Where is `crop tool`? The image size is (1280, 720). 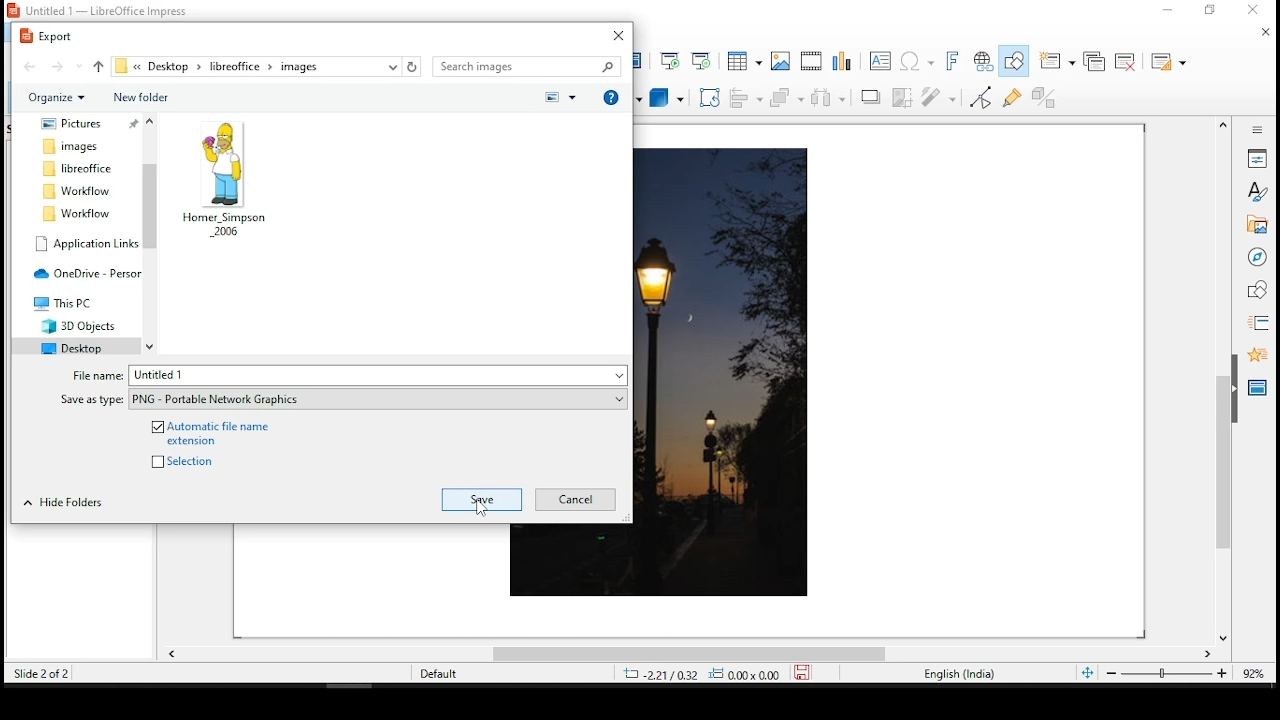
crop tool is located at coordinates (709, 97).